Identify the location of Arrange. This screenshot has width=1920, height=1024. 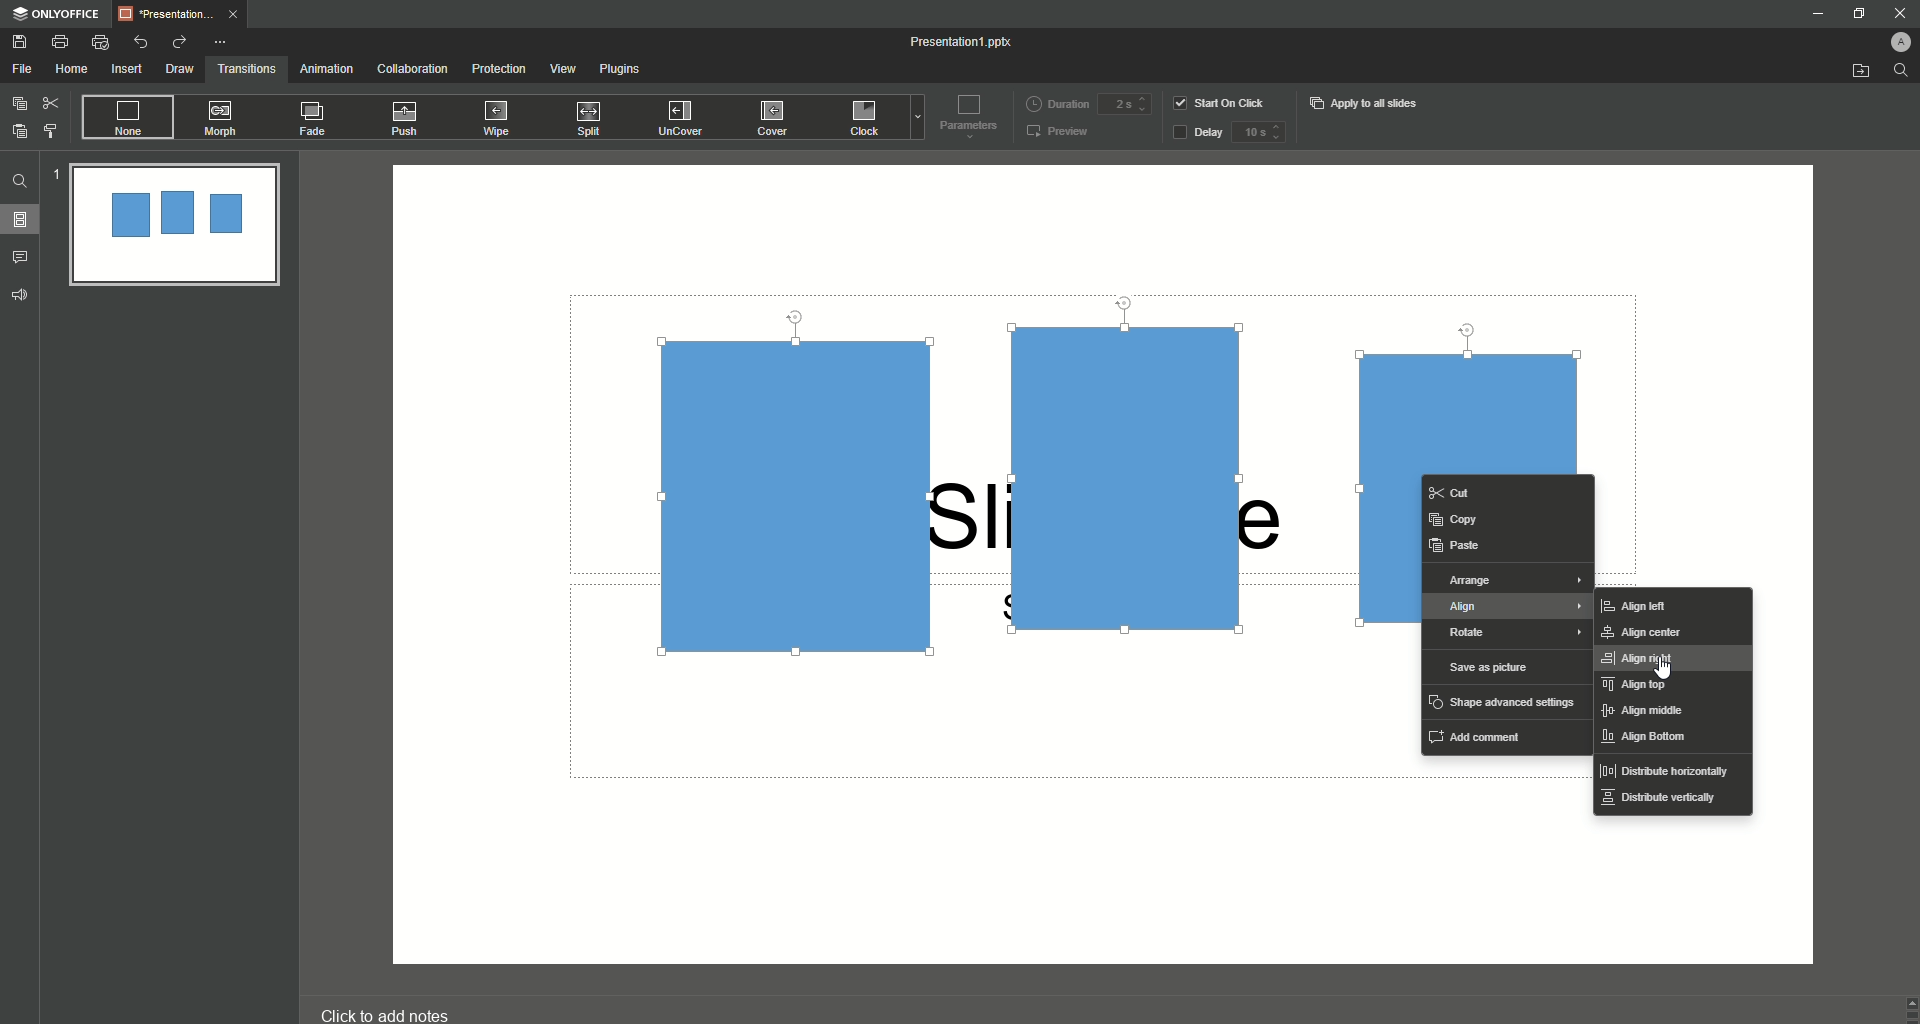
(1510, 581).